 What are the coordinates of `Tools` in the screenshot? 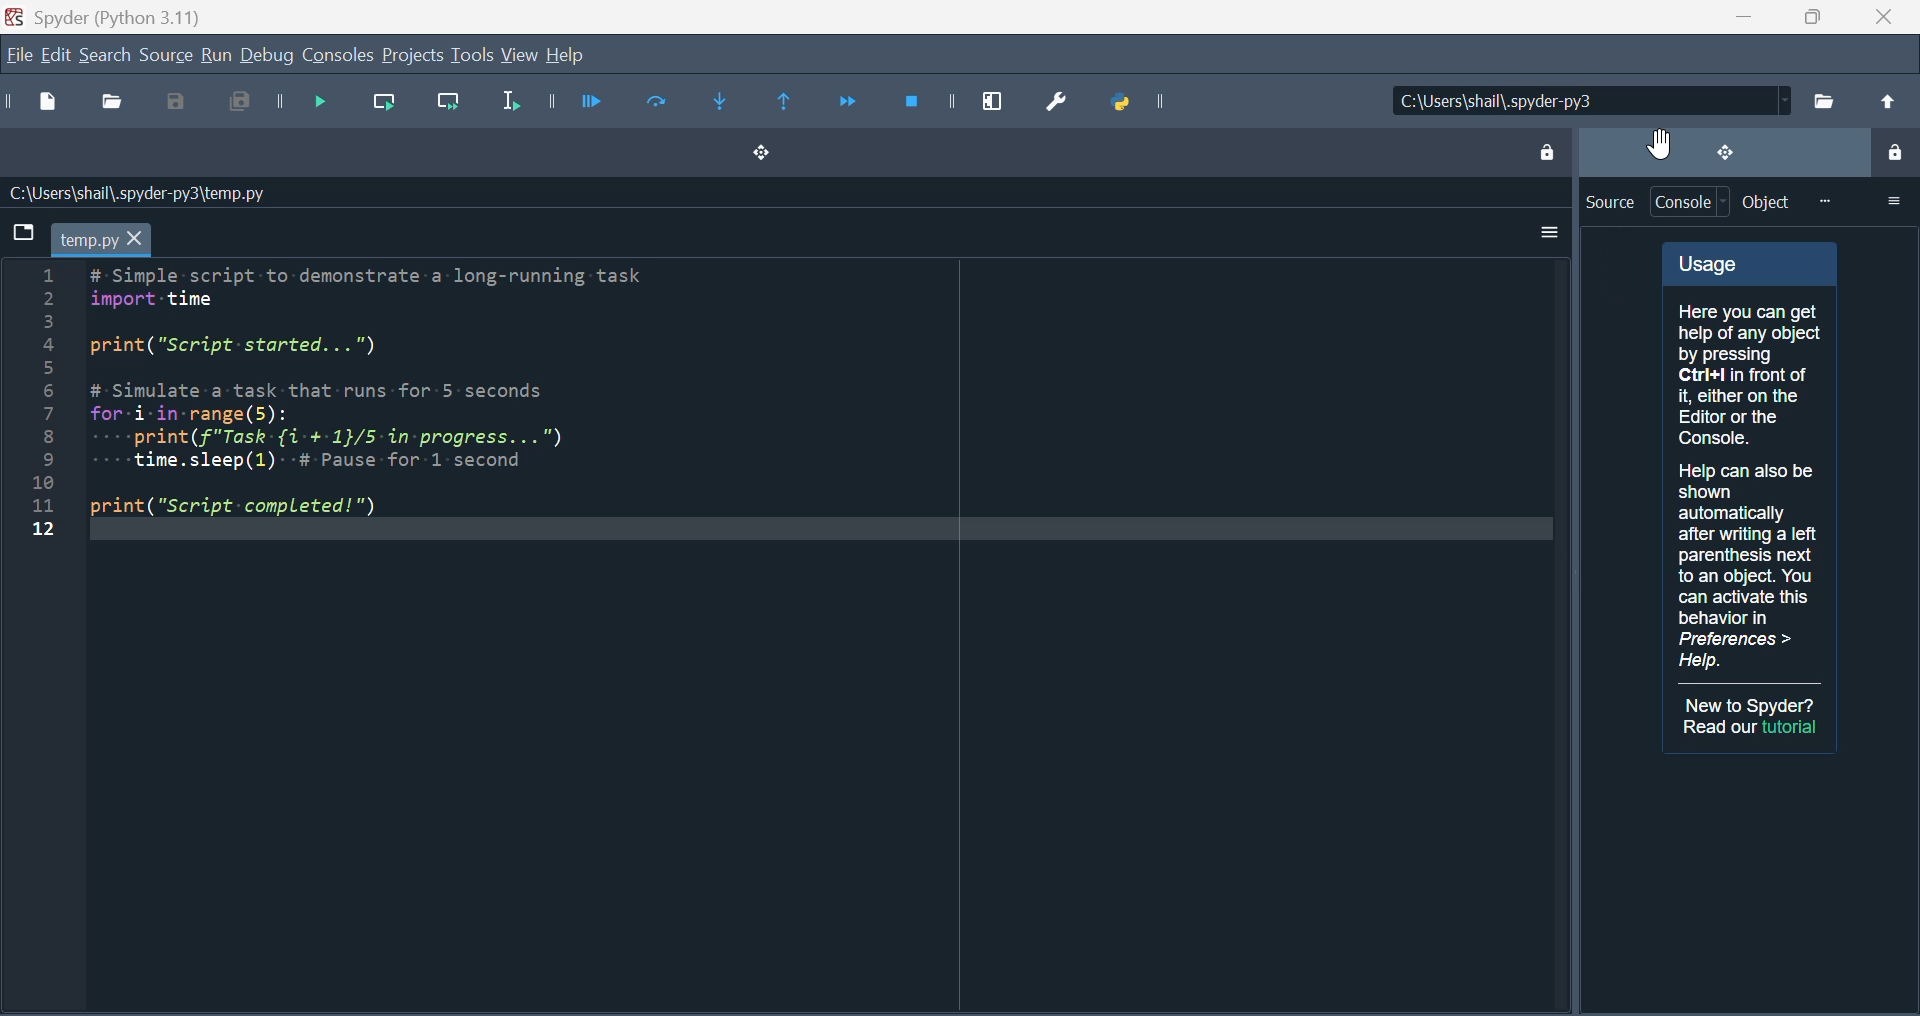 It's located at (471, 55).